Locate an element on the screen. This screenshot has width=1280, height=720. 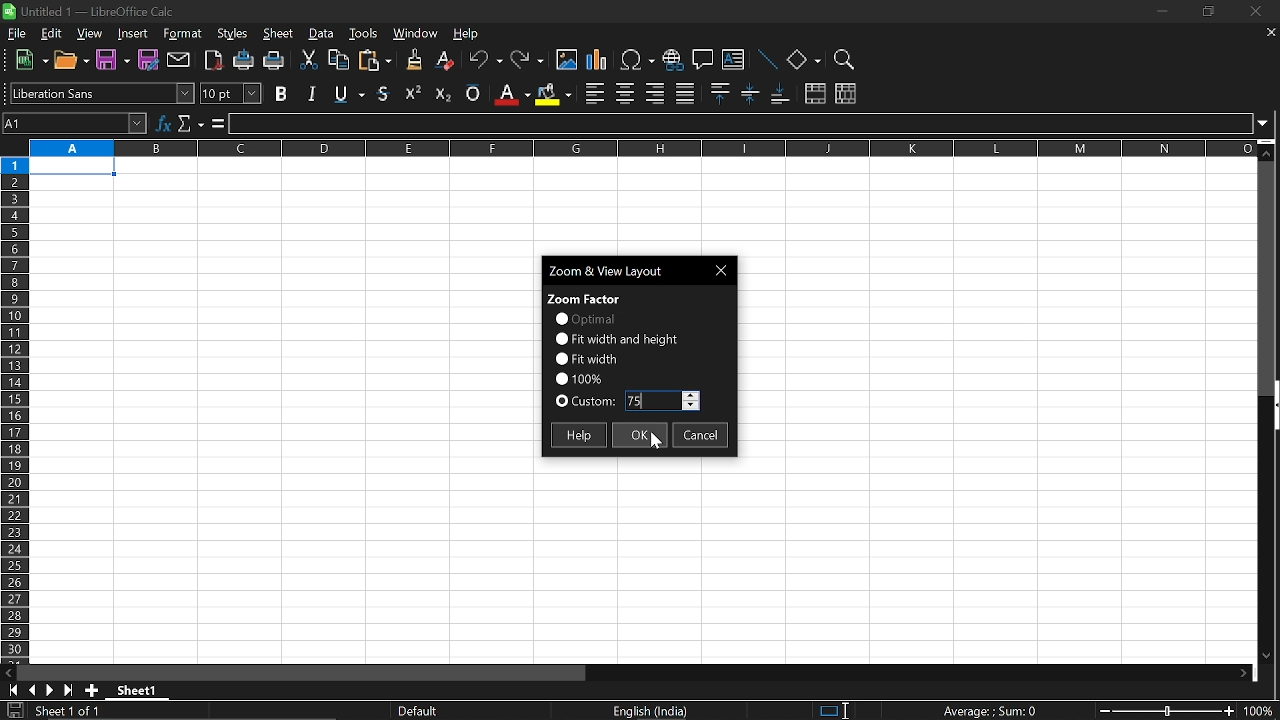
zoom is located at coordinates (842, 60).